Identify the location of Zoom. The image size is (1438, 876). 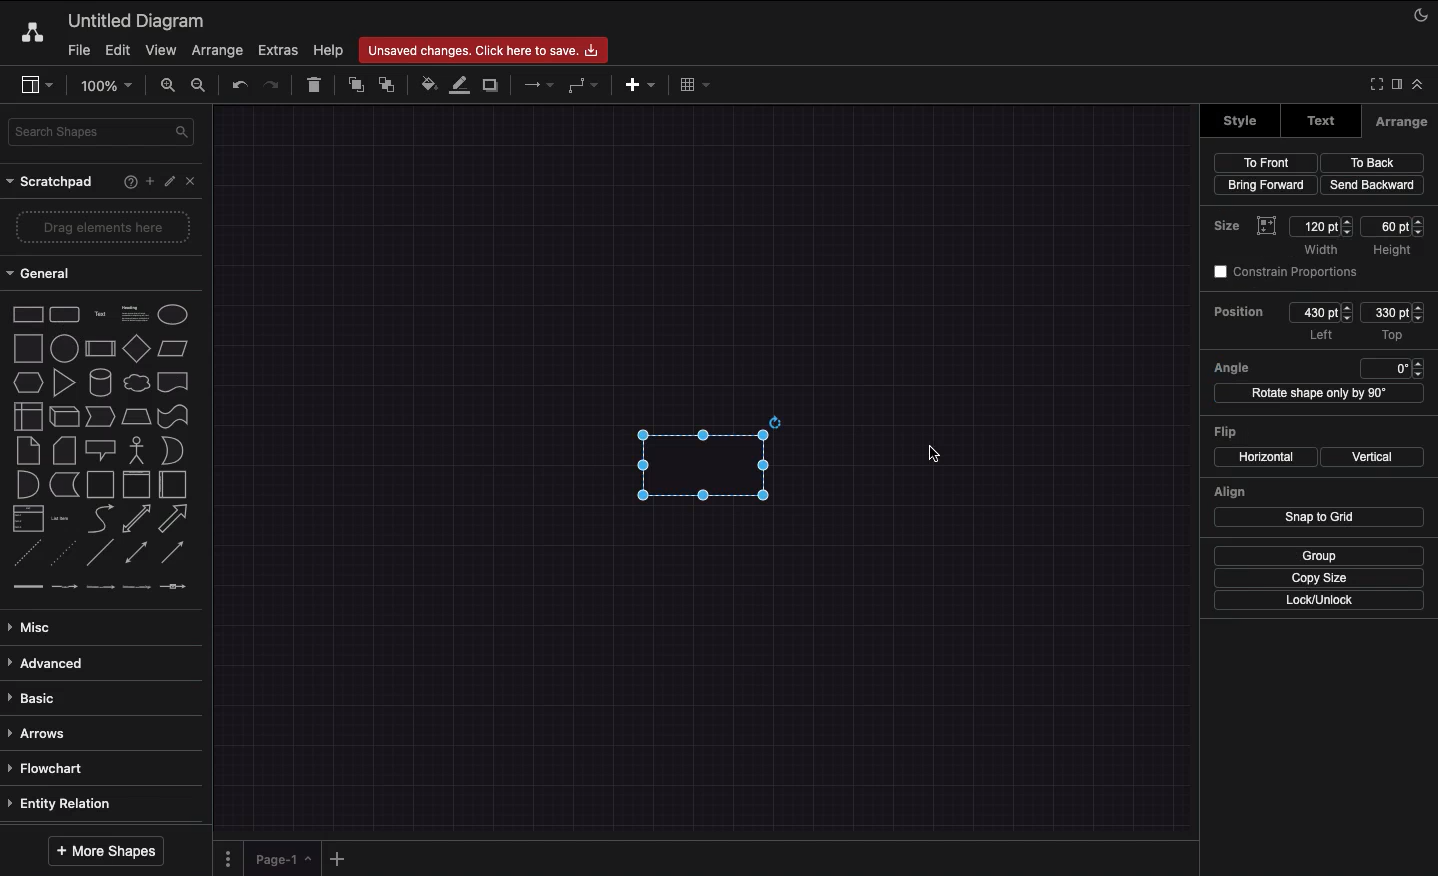
(108, 88).